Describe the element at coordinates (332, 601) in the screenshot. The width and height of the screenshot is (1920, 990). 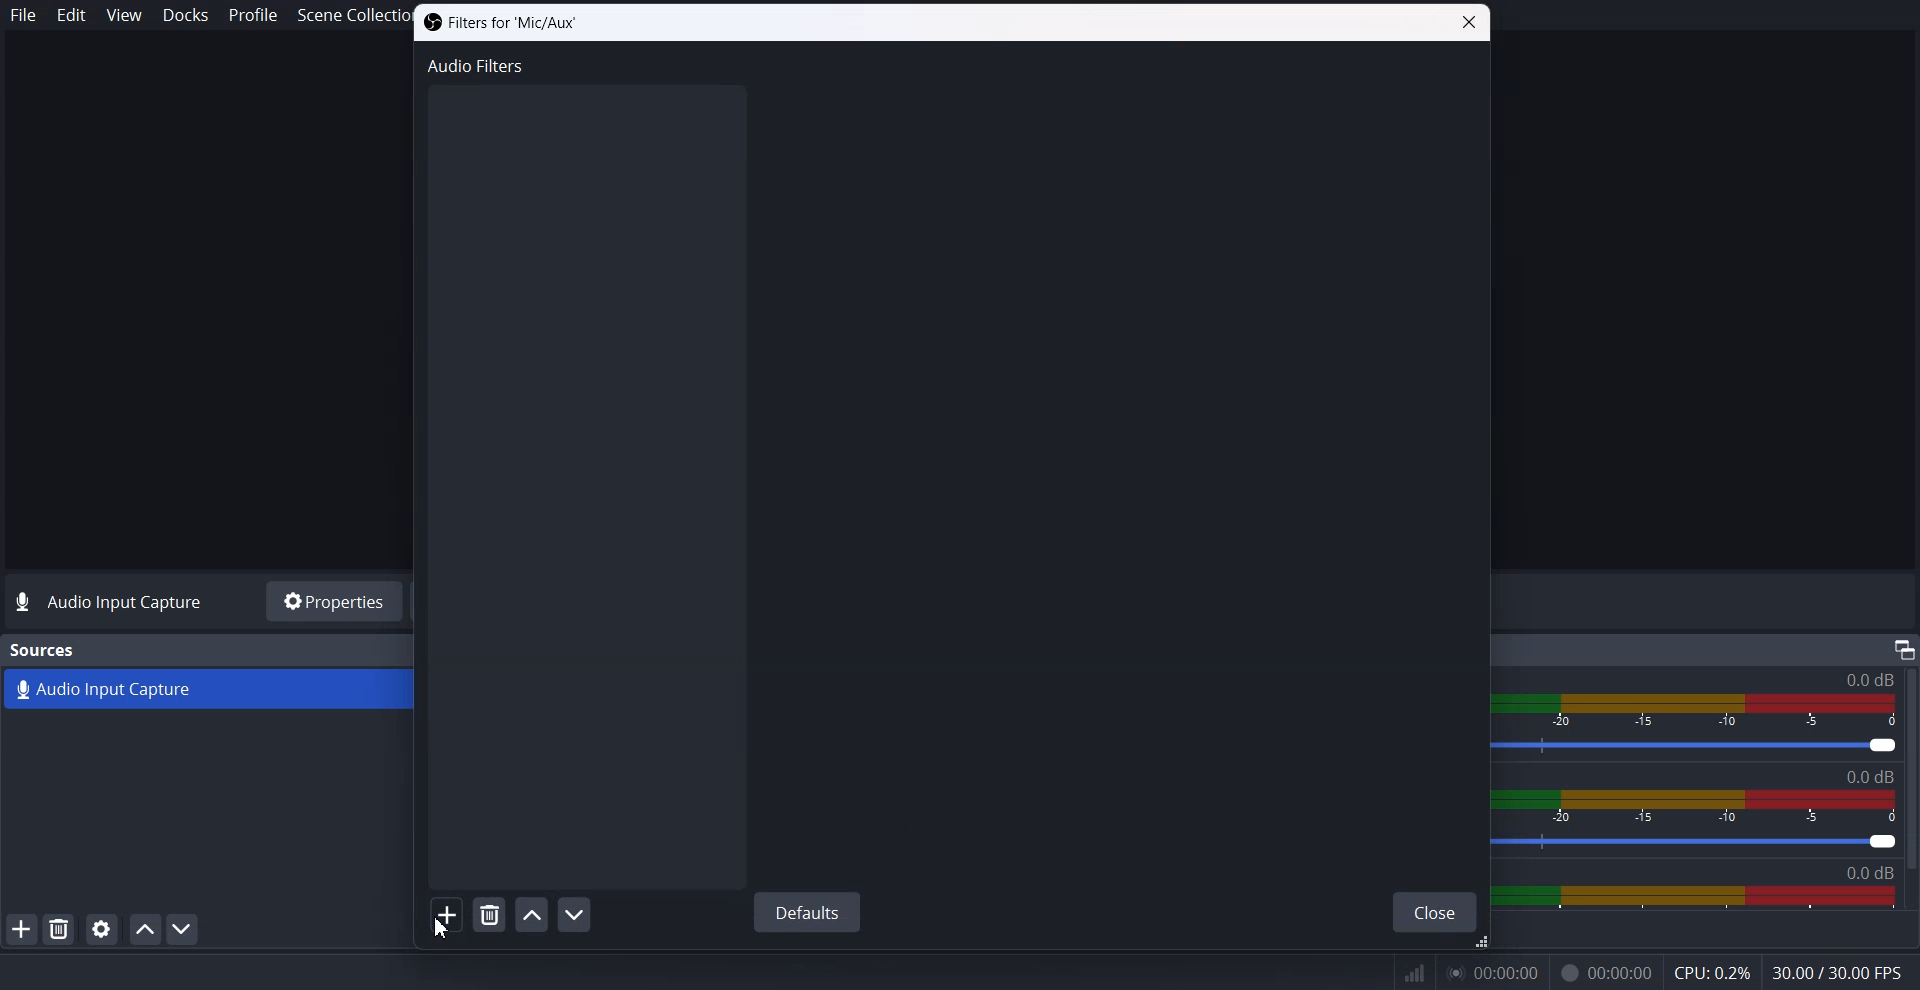
I see `Properties` at that location.